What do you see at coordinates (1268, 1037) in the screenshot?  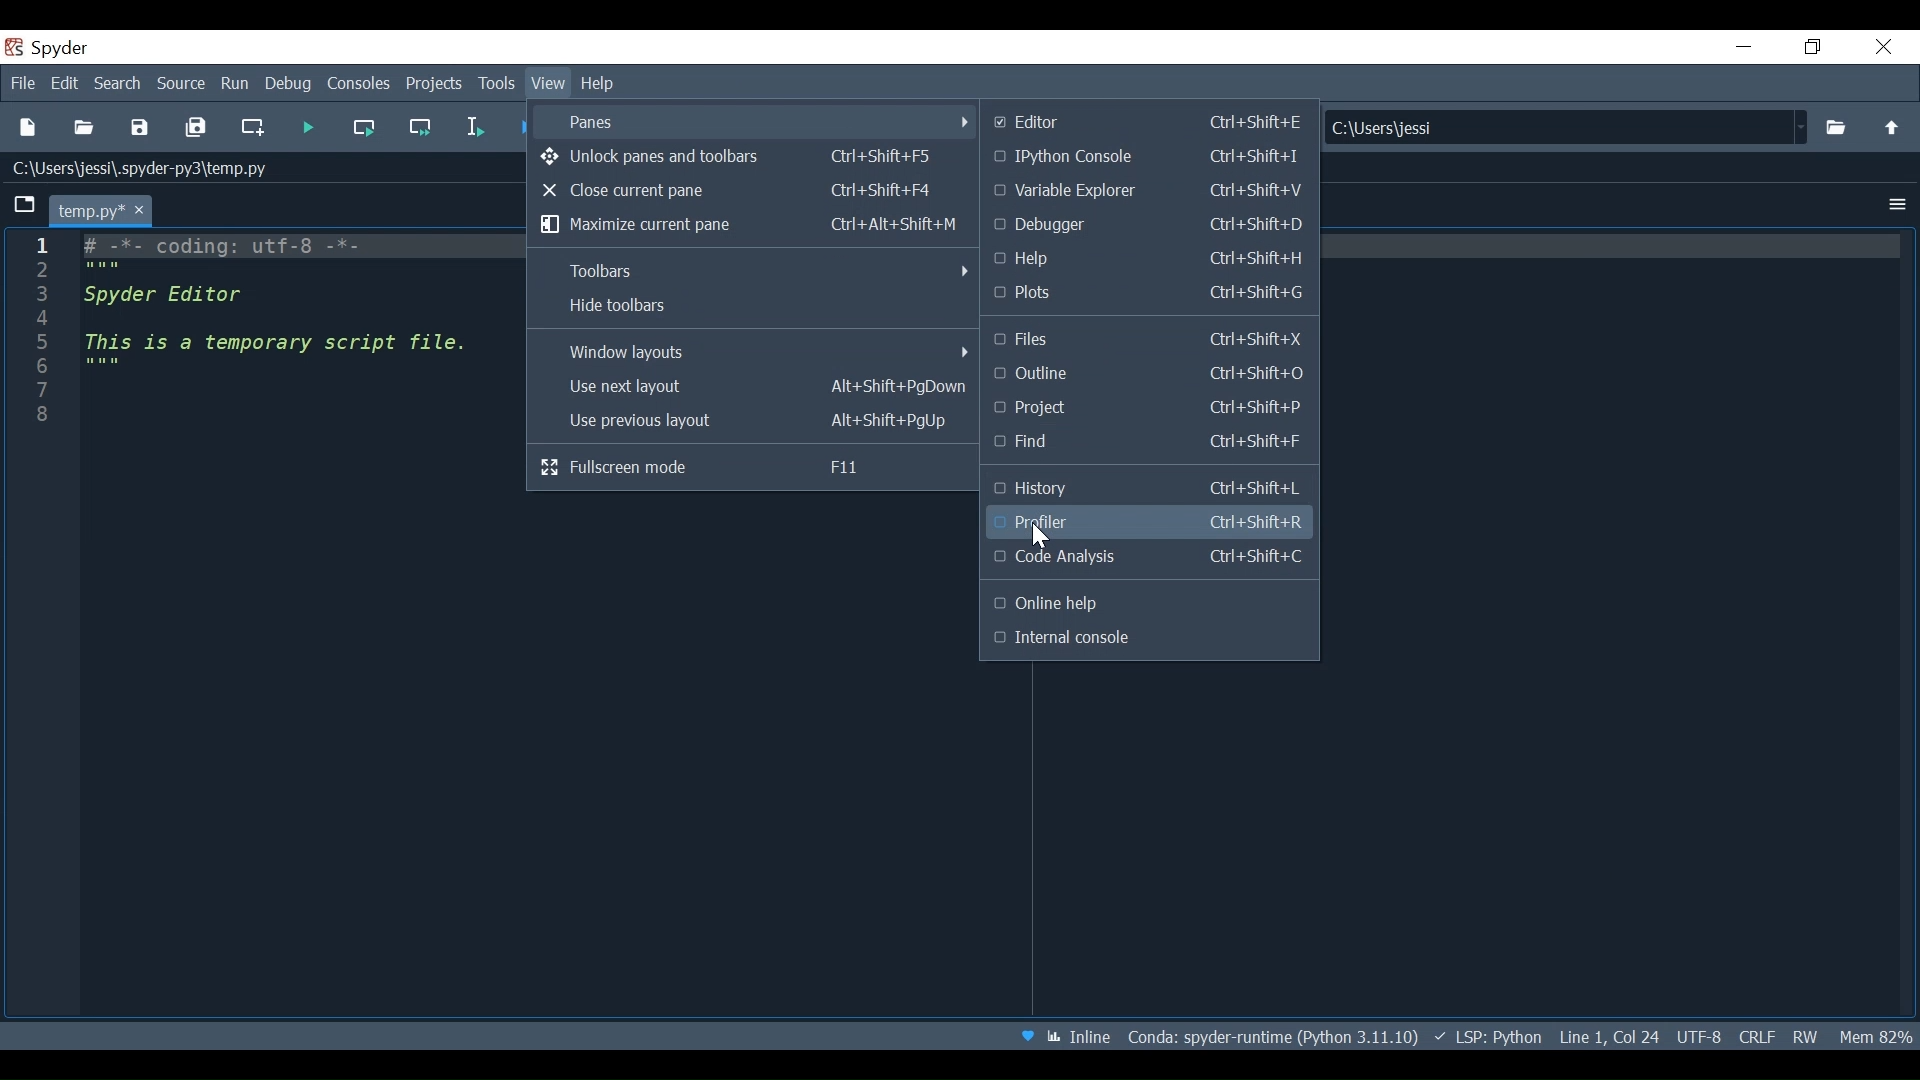 I see `File Path` at bounding box center [1268, 1037].